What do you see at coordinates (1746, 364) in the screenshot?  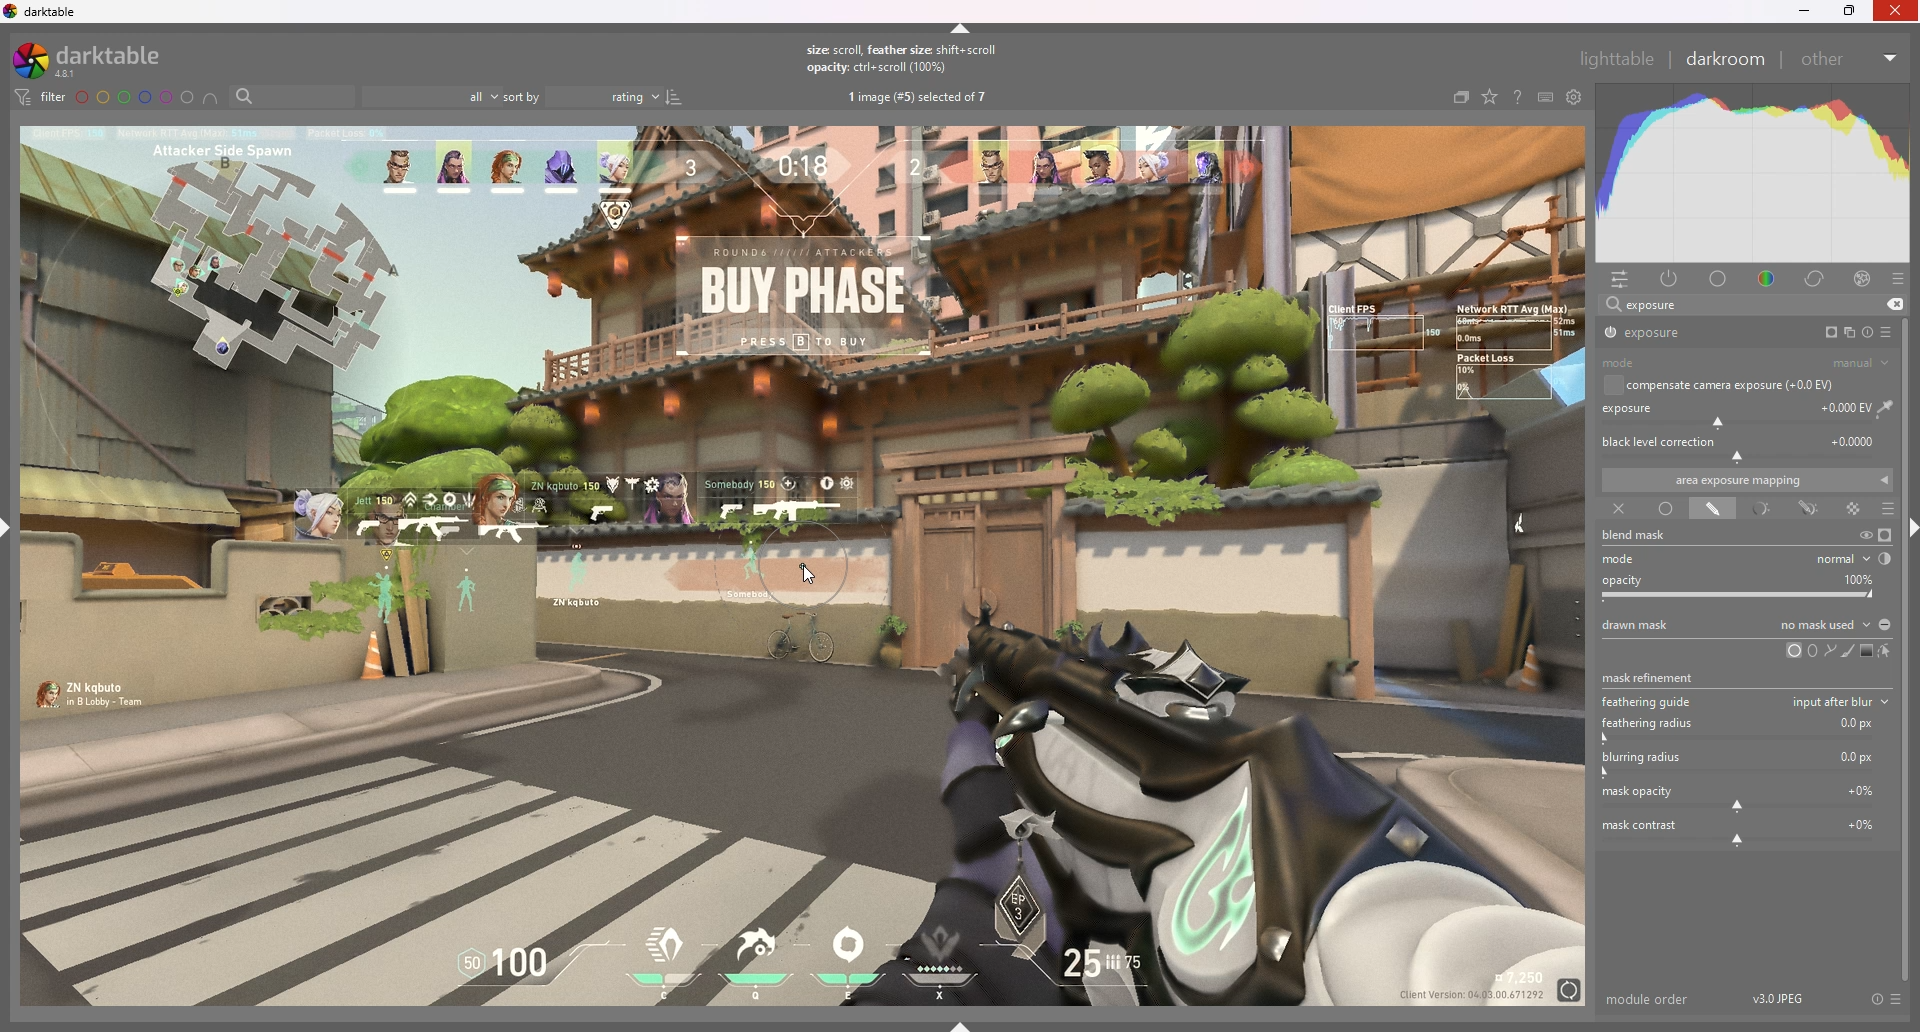 I see `mode` at bounding box center [1746, 364].